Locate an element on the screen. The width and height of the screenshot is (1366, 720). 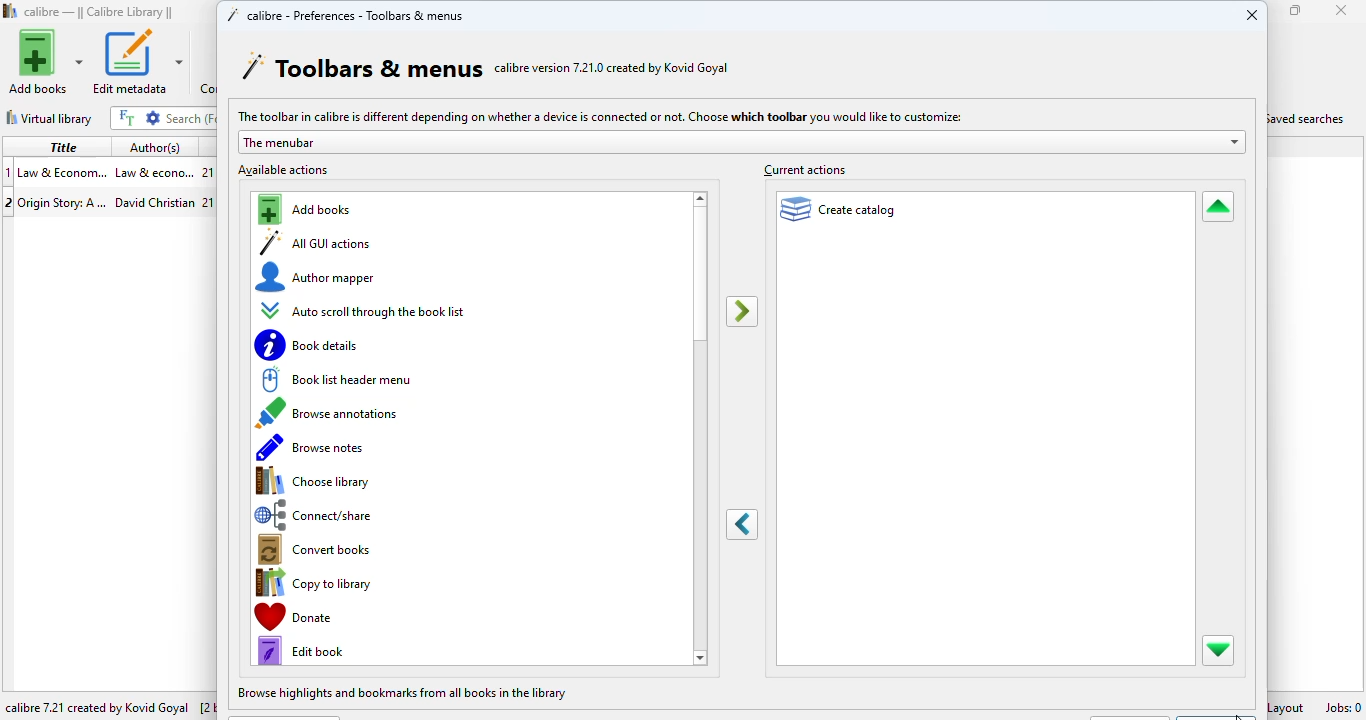
the menubar is located at coordinates (740, 142).